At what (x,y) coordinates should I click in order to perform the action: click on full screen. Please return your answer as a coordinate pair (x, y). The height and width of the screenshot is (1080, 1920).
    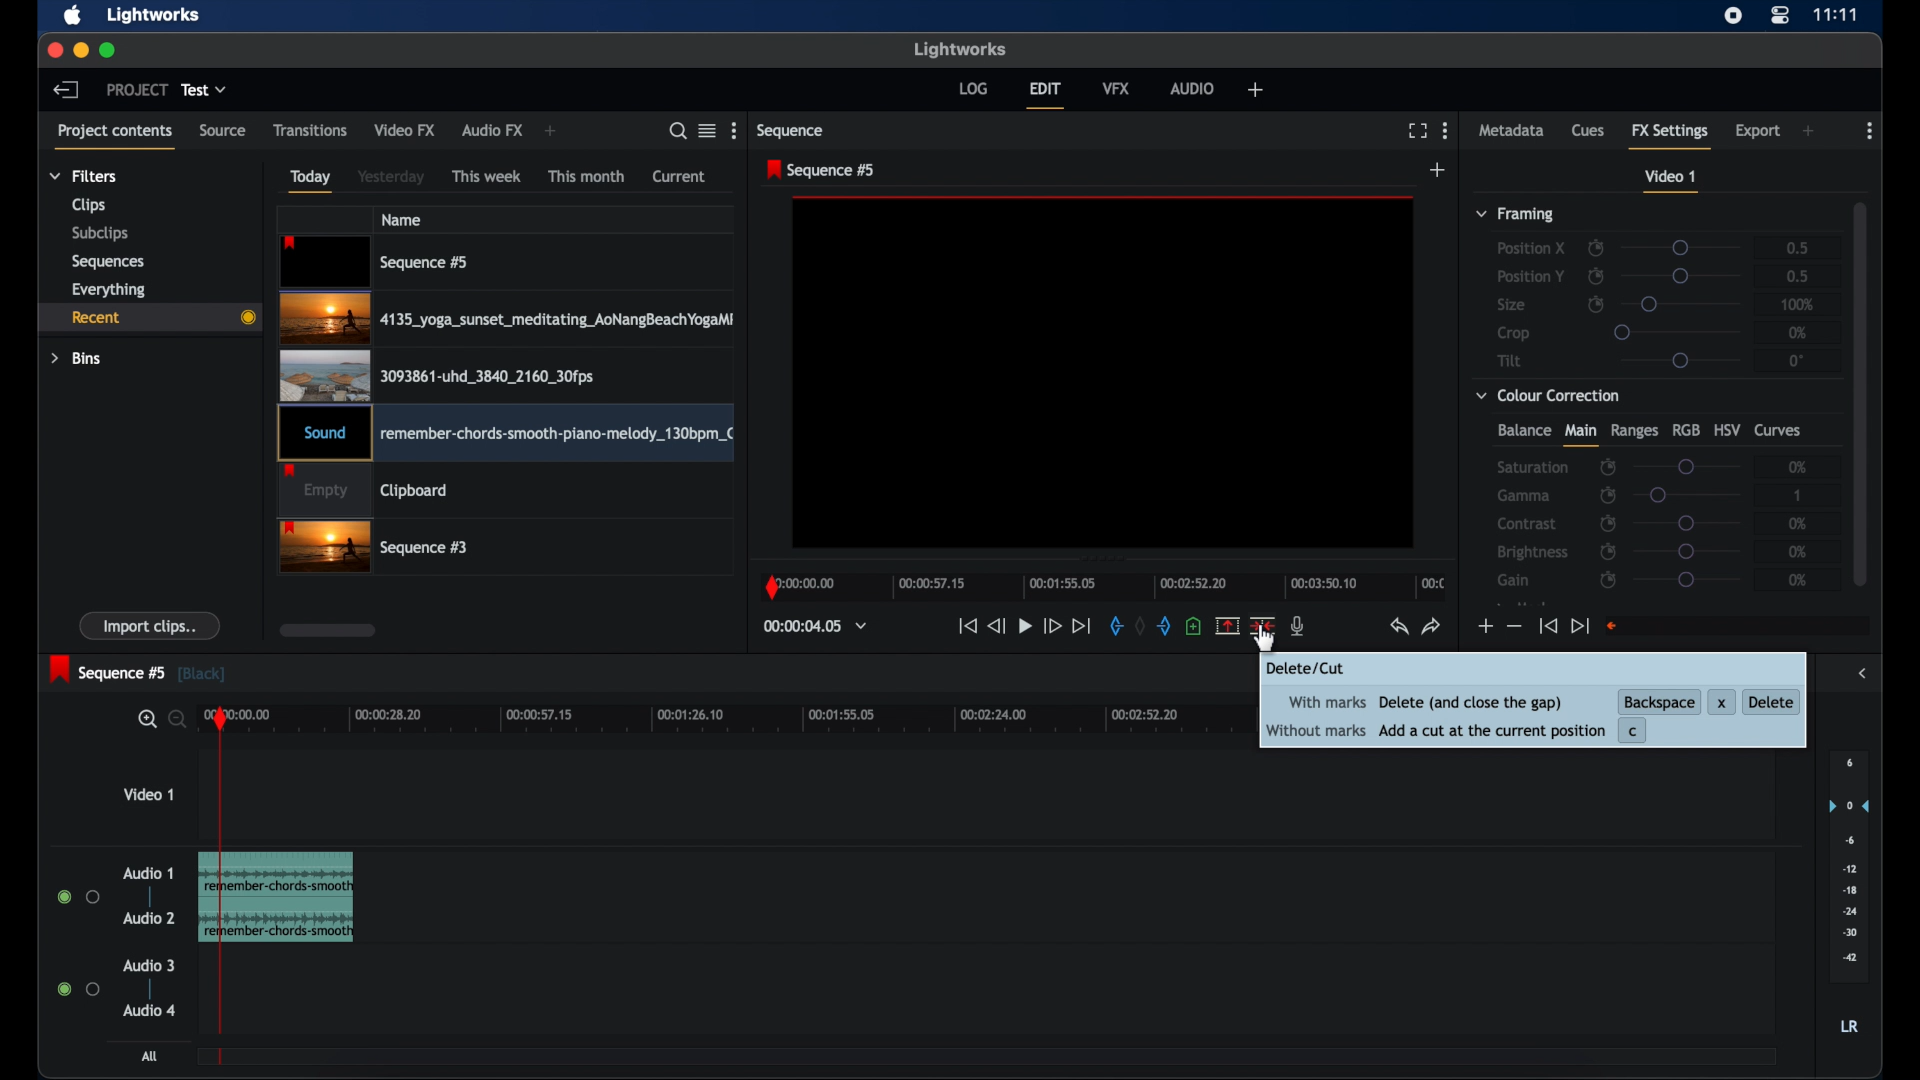
    Looking at the image, I should click on (1417, 131).